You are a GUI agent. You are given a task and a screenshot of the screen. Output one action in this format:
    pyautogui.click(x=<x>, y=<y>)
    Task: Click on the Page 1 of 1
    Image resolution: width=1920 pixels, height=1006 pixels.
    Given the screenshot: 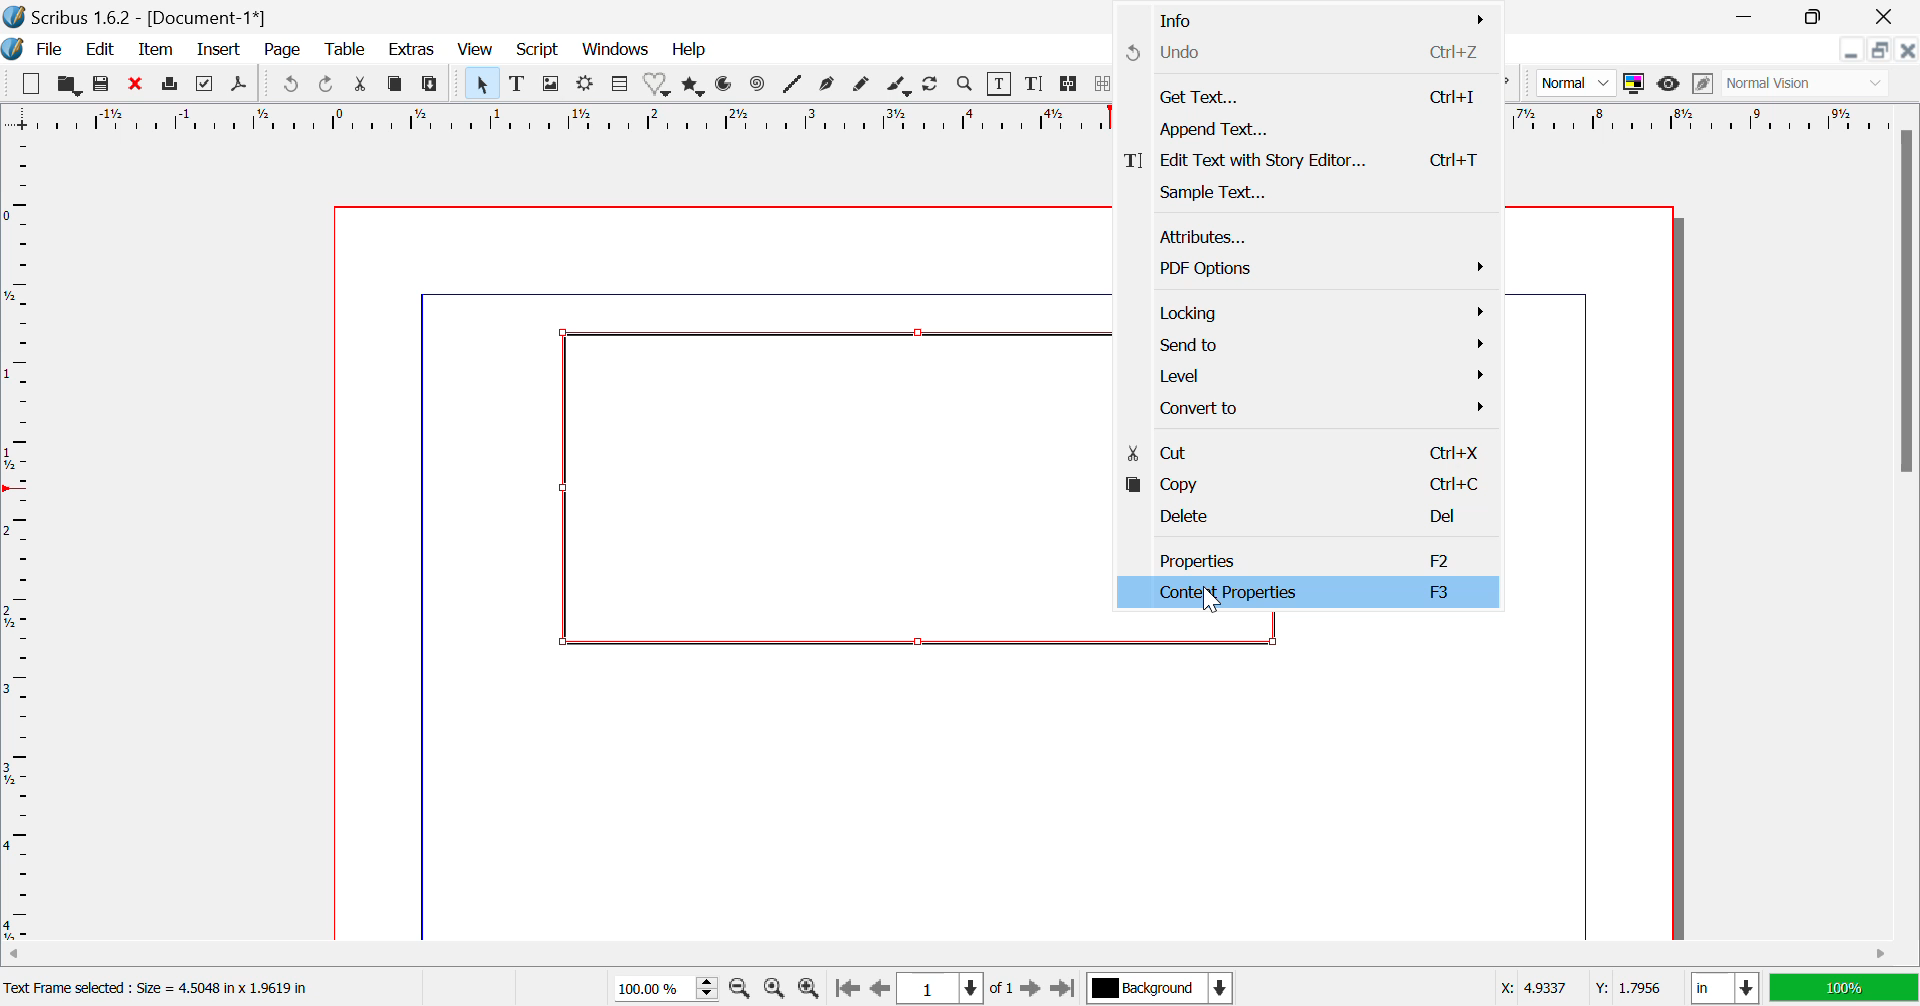 What is the action you would take?
    pyautogui.click(x=955, y=987)
    